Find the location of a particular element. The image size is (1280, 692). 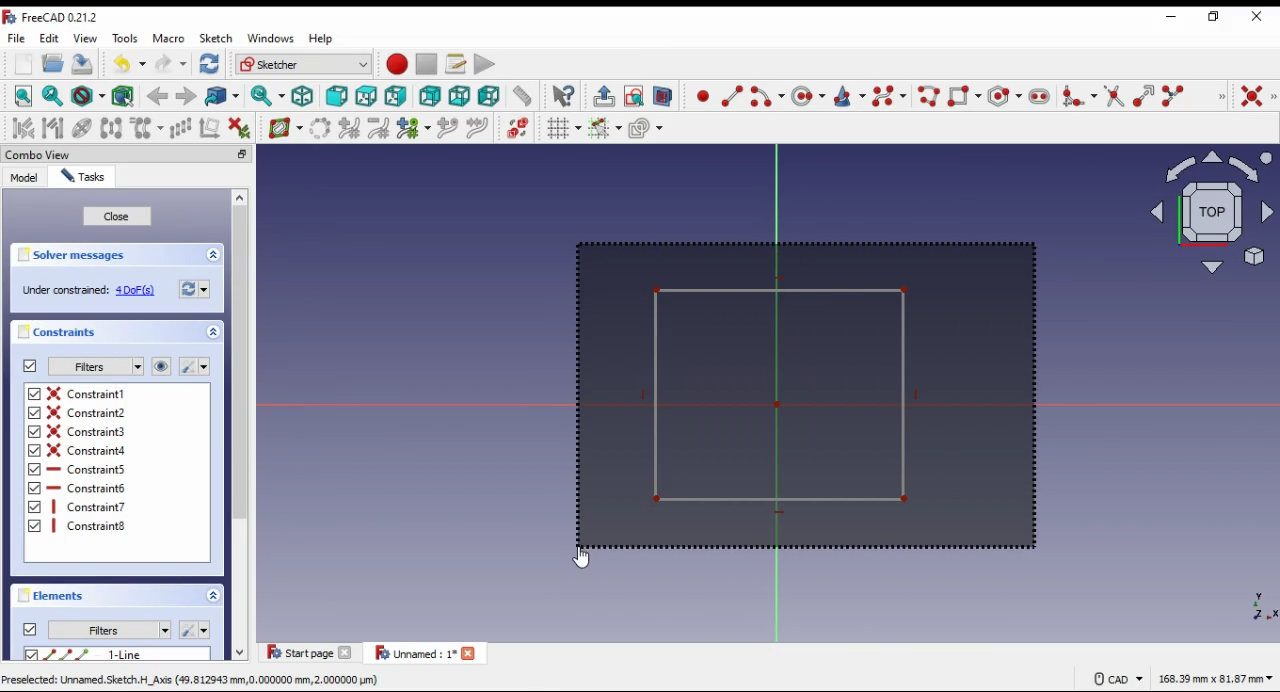

select view is located at coordinates (1208, 212).